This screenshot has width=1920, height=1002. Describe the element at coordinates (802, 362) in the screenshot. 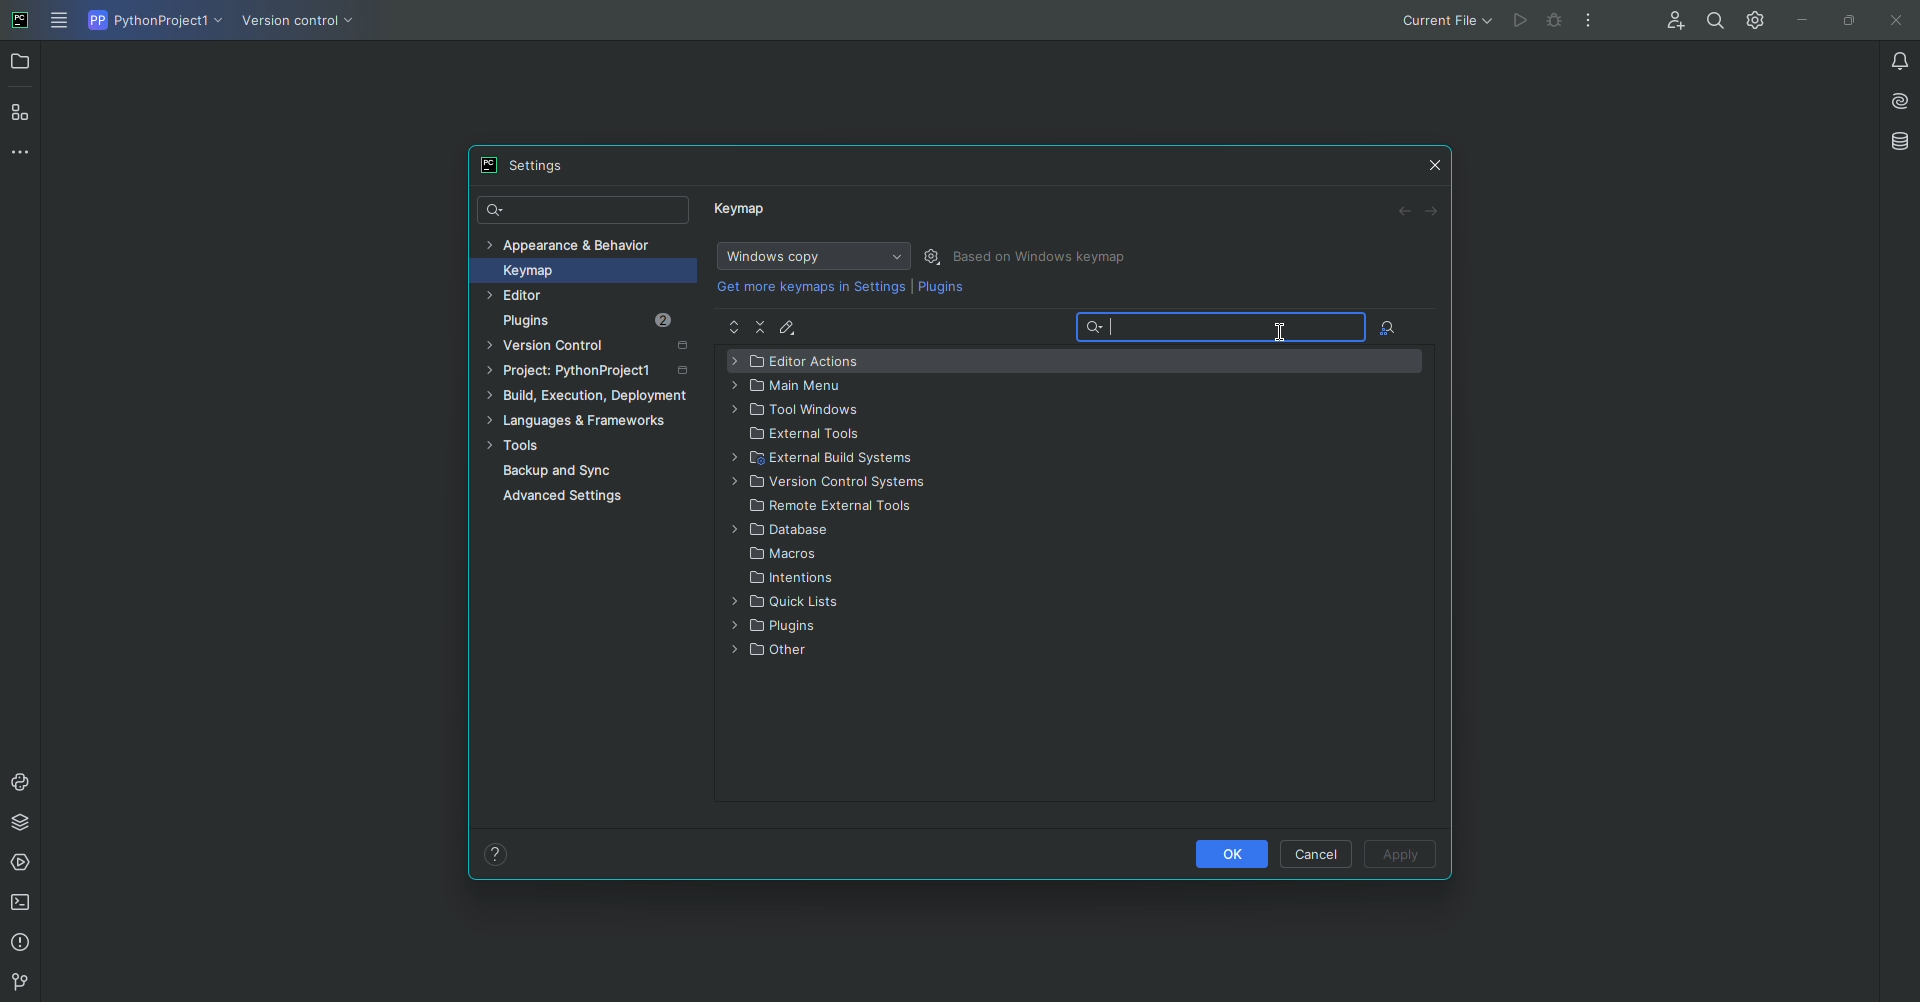

I see `Editor Actions` at that location.